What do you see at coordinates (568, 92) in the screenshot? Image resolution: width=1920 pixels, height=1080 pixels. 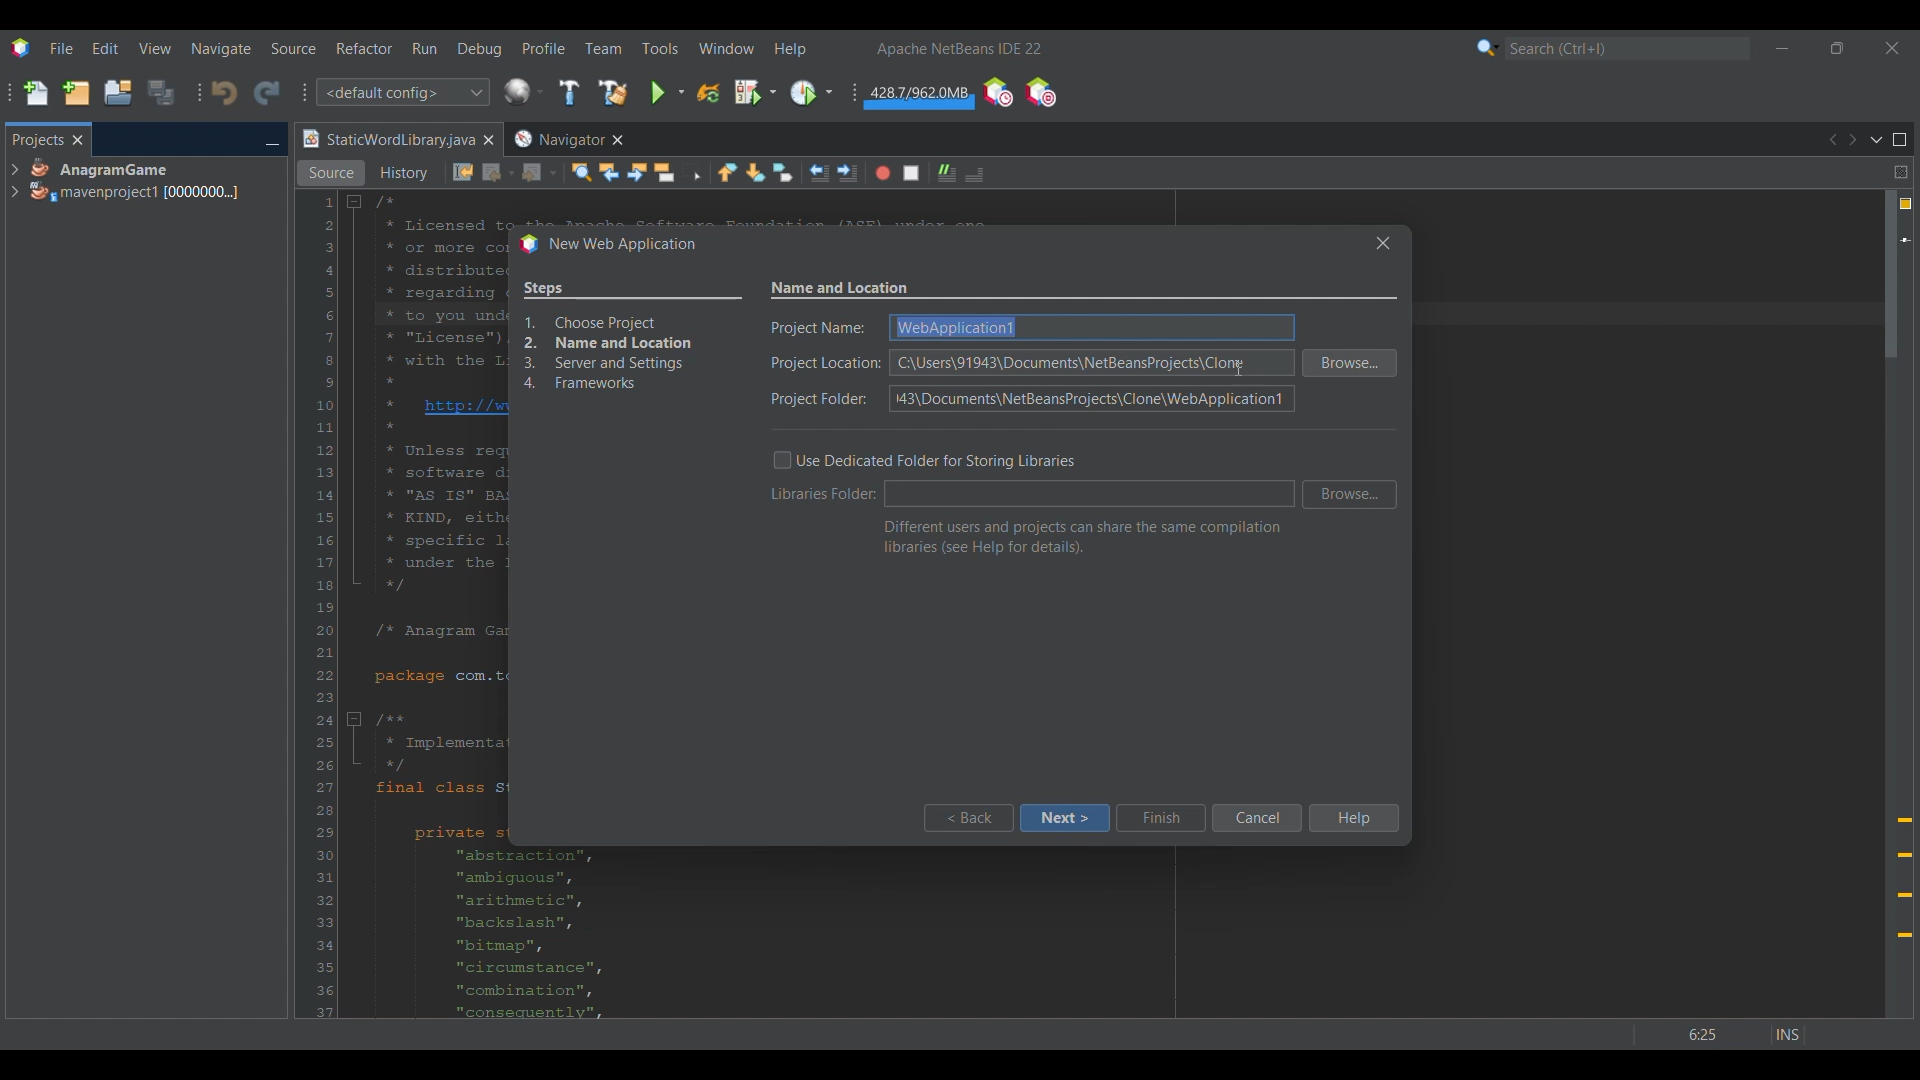 I see `Build main project` at bounding box center [568, 92].